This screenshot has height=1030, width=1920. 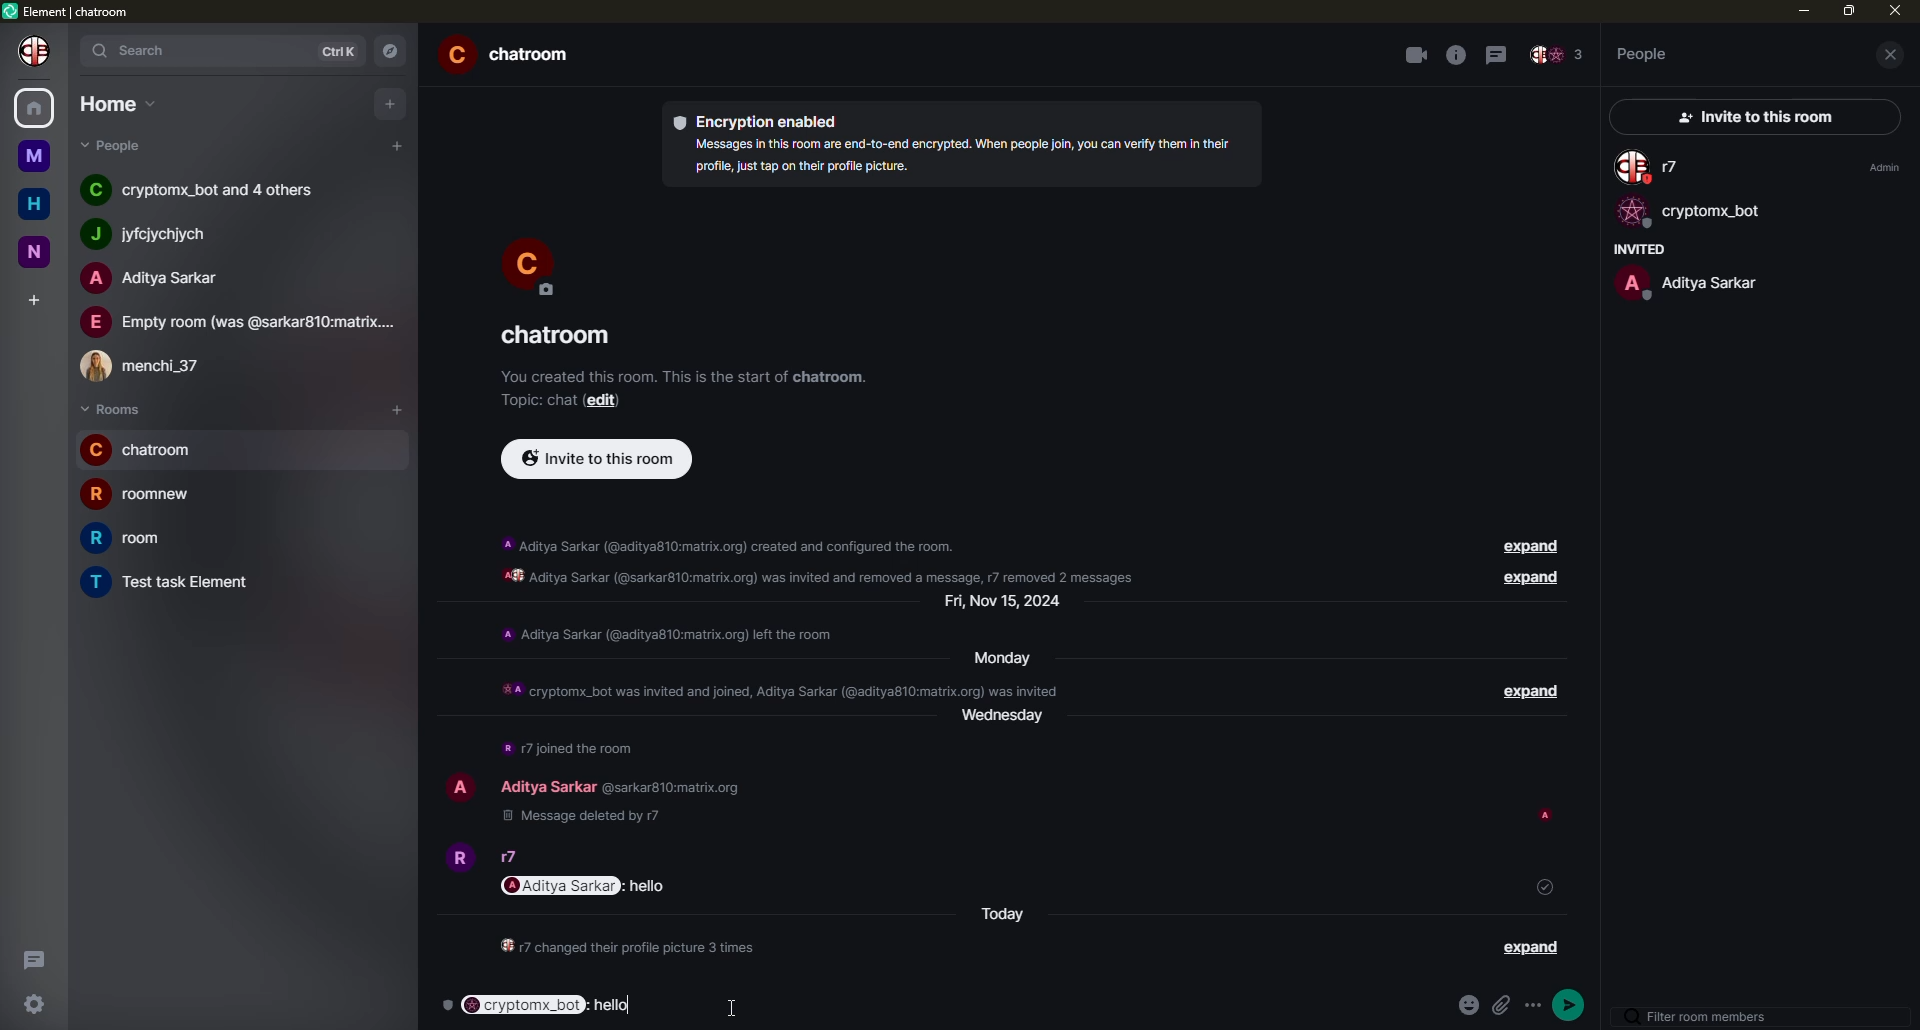 I want to click on filter room members, so click(x=1703, y=1017).